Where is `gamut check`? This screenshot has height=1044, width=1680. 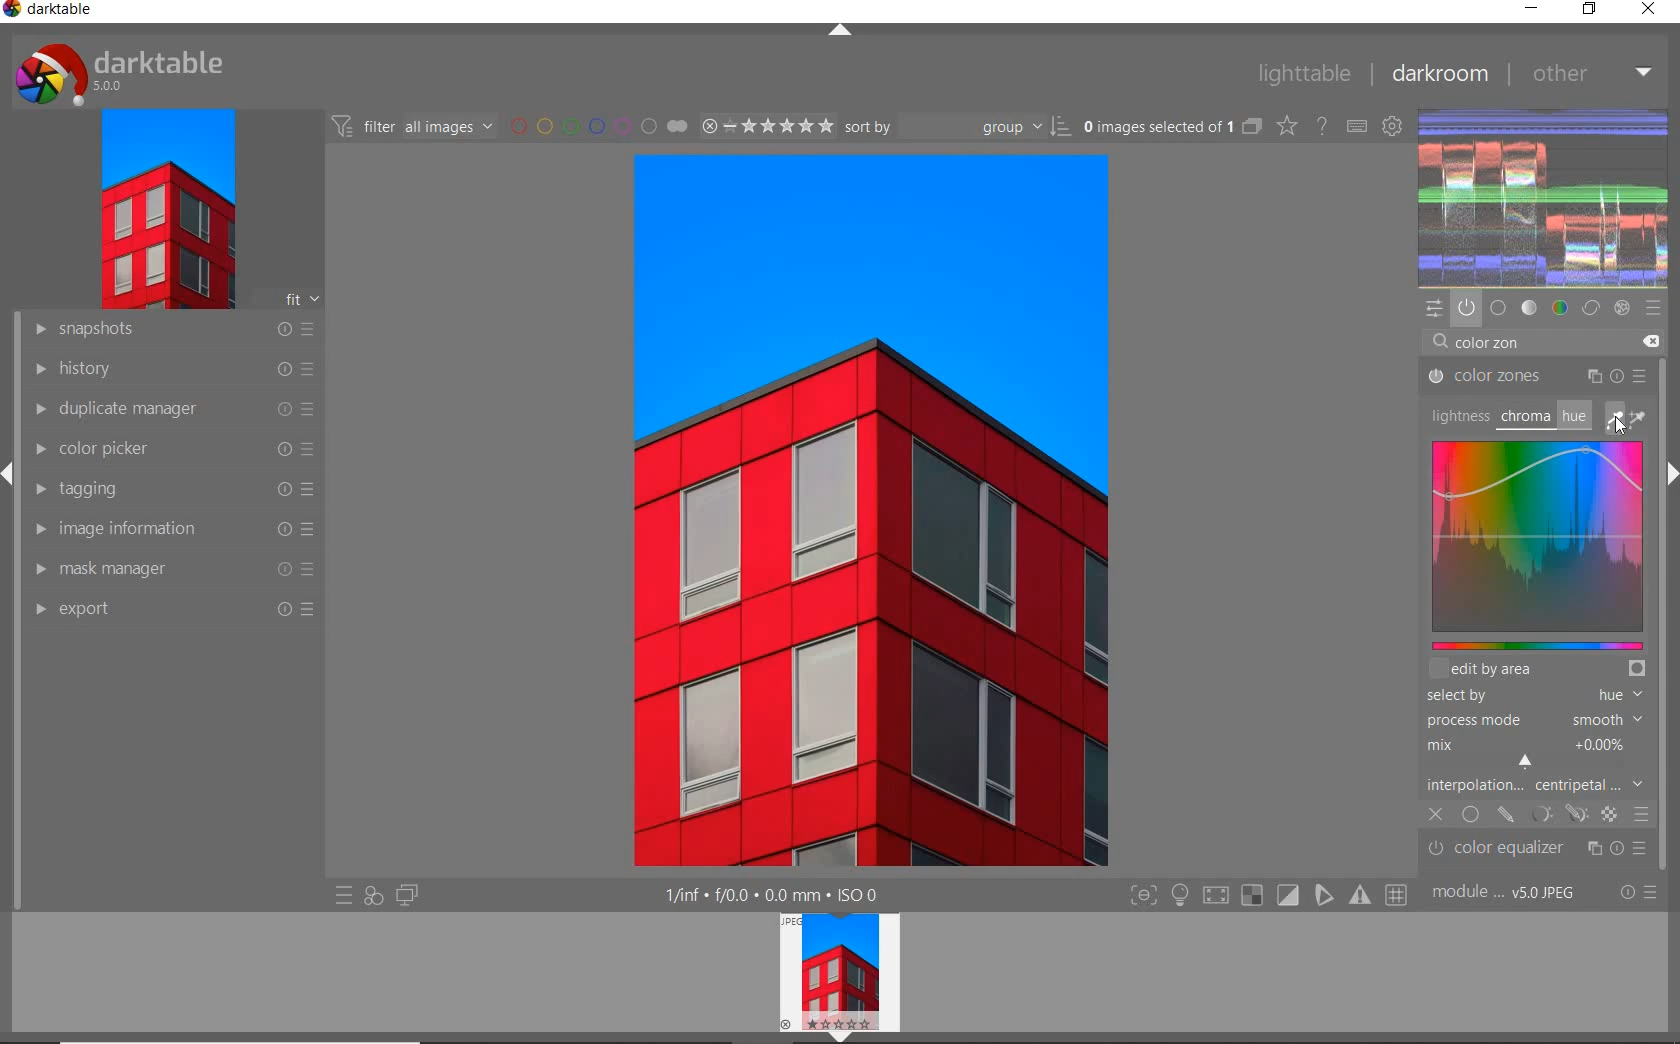
gamut check is located at coordinates (1250, 895).